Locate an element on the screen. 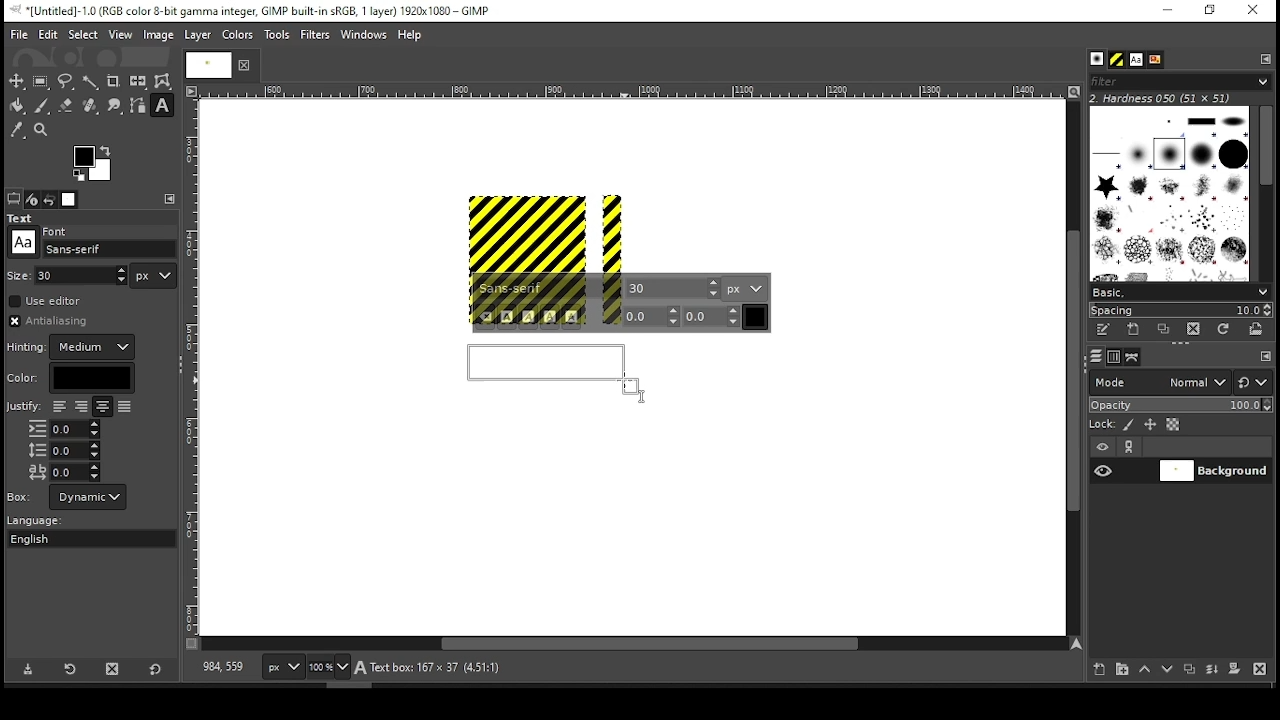 The image size is (1280, 720). select is located at coordinates (82, 33).